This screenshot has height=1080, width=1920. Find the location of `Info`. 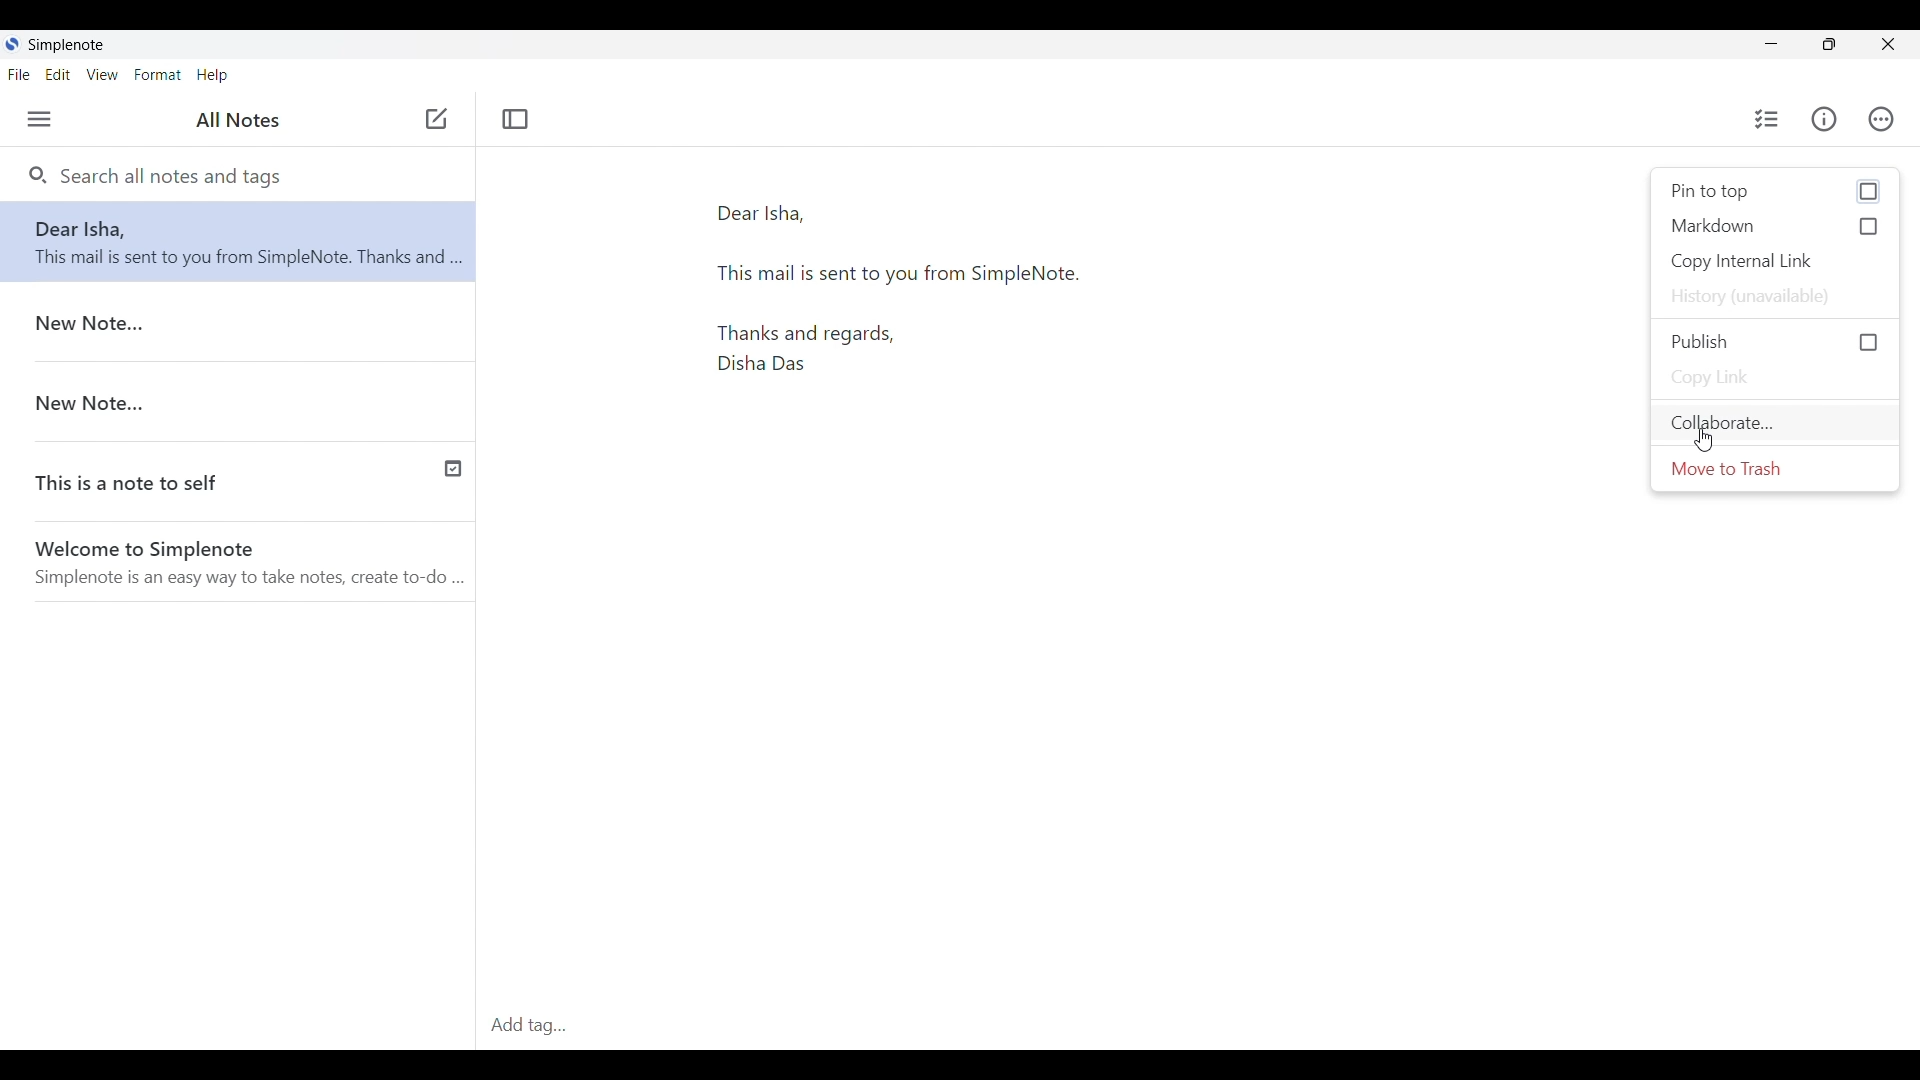

Info is located at coordinates (1825, 119).